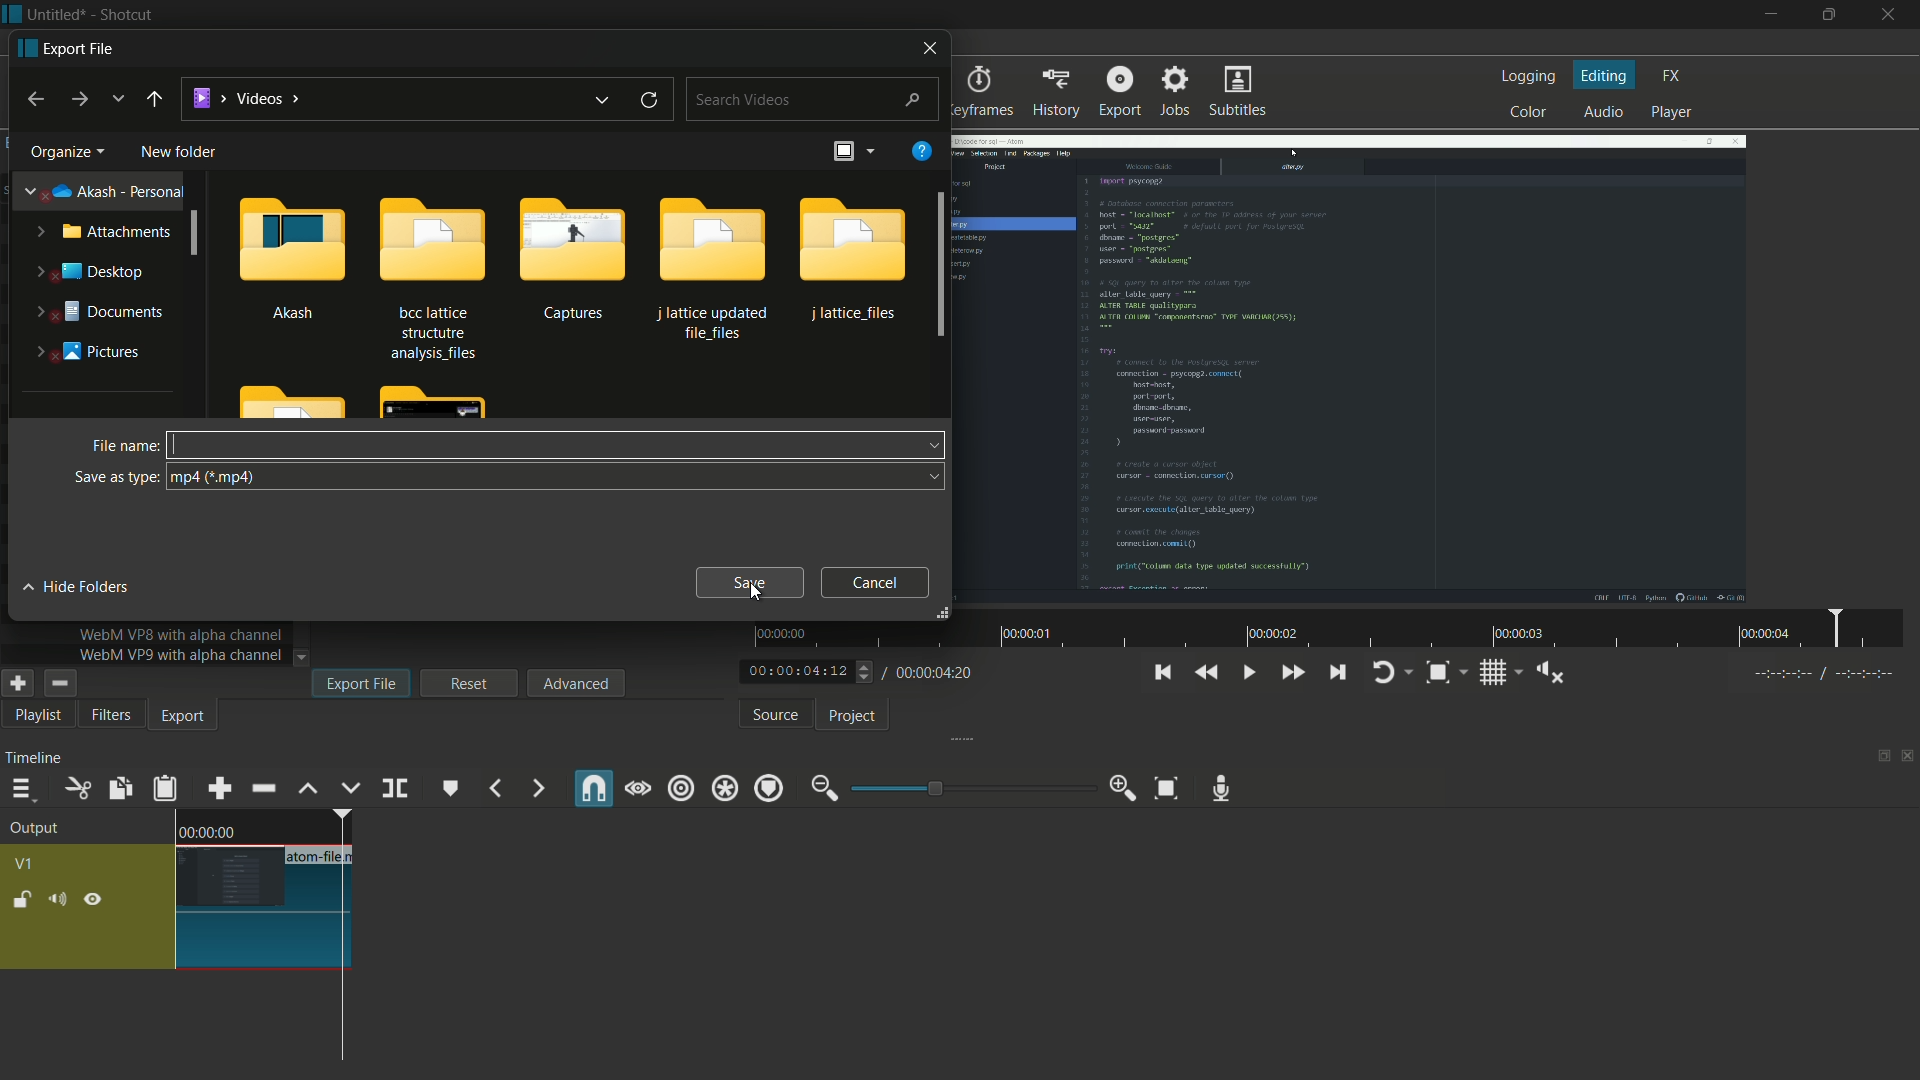 The width and height of the screenshot is (1920, 1080). Describe the element at coordinates (574, 683) in the screenshot. I see `advanced` at that location.